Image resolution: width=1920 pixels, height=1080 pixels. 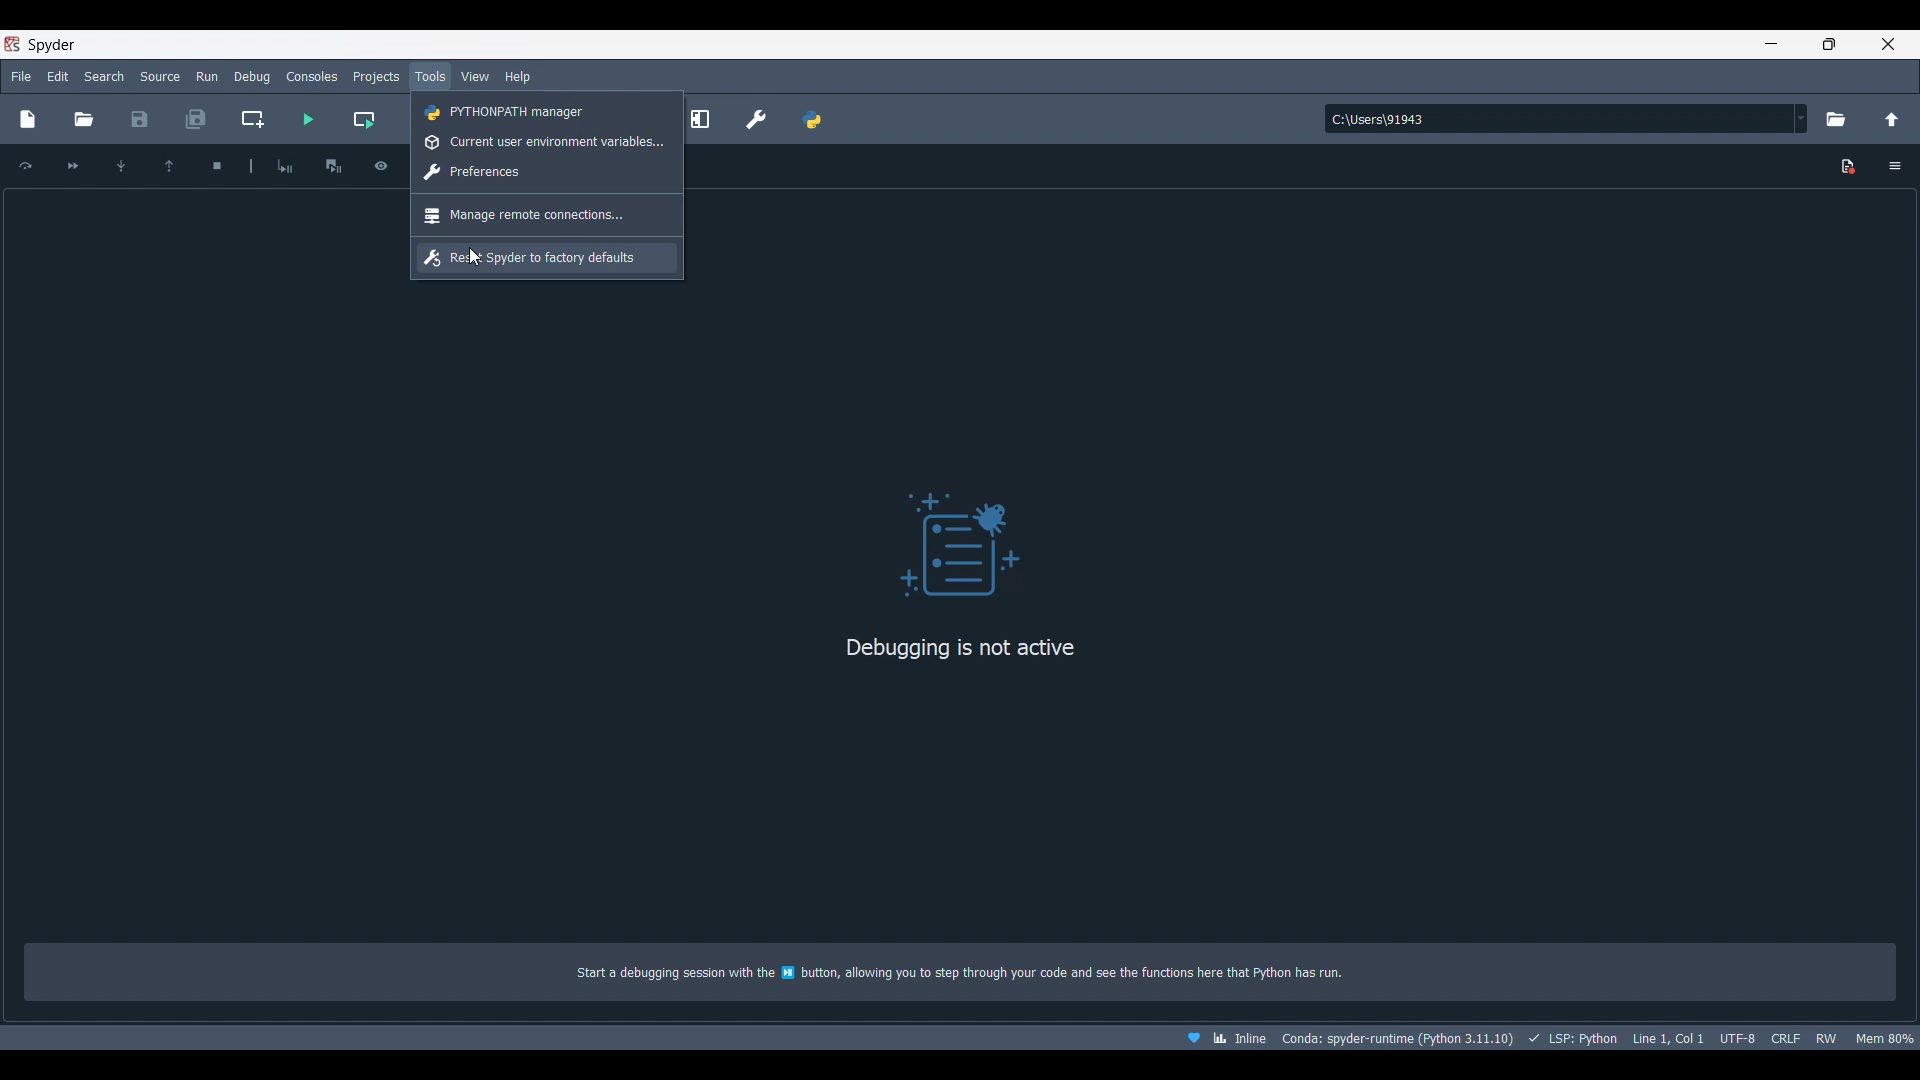 What do you see at coordinates (160, 77) in the screenshot?
I see `Source menu` at bounding box center [160, 77].